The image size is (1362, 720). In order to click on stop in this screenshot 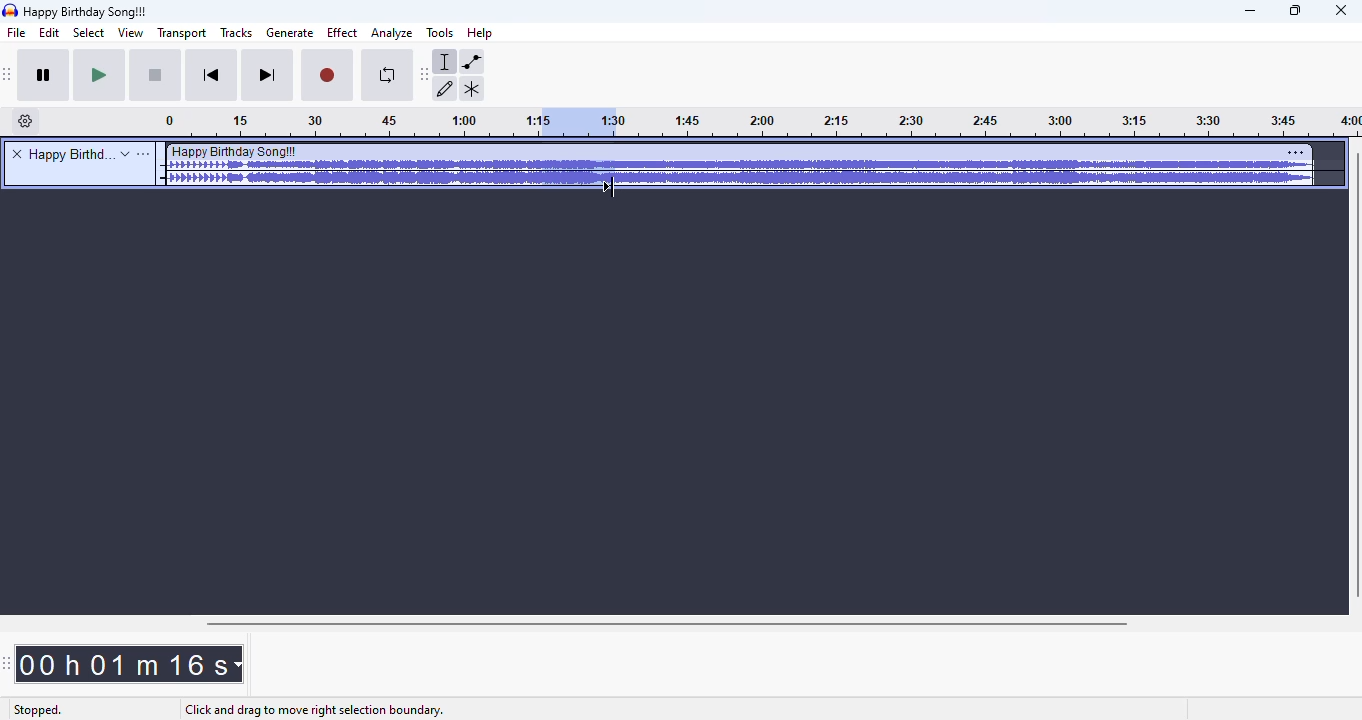, I will do `click(157, 77)`.